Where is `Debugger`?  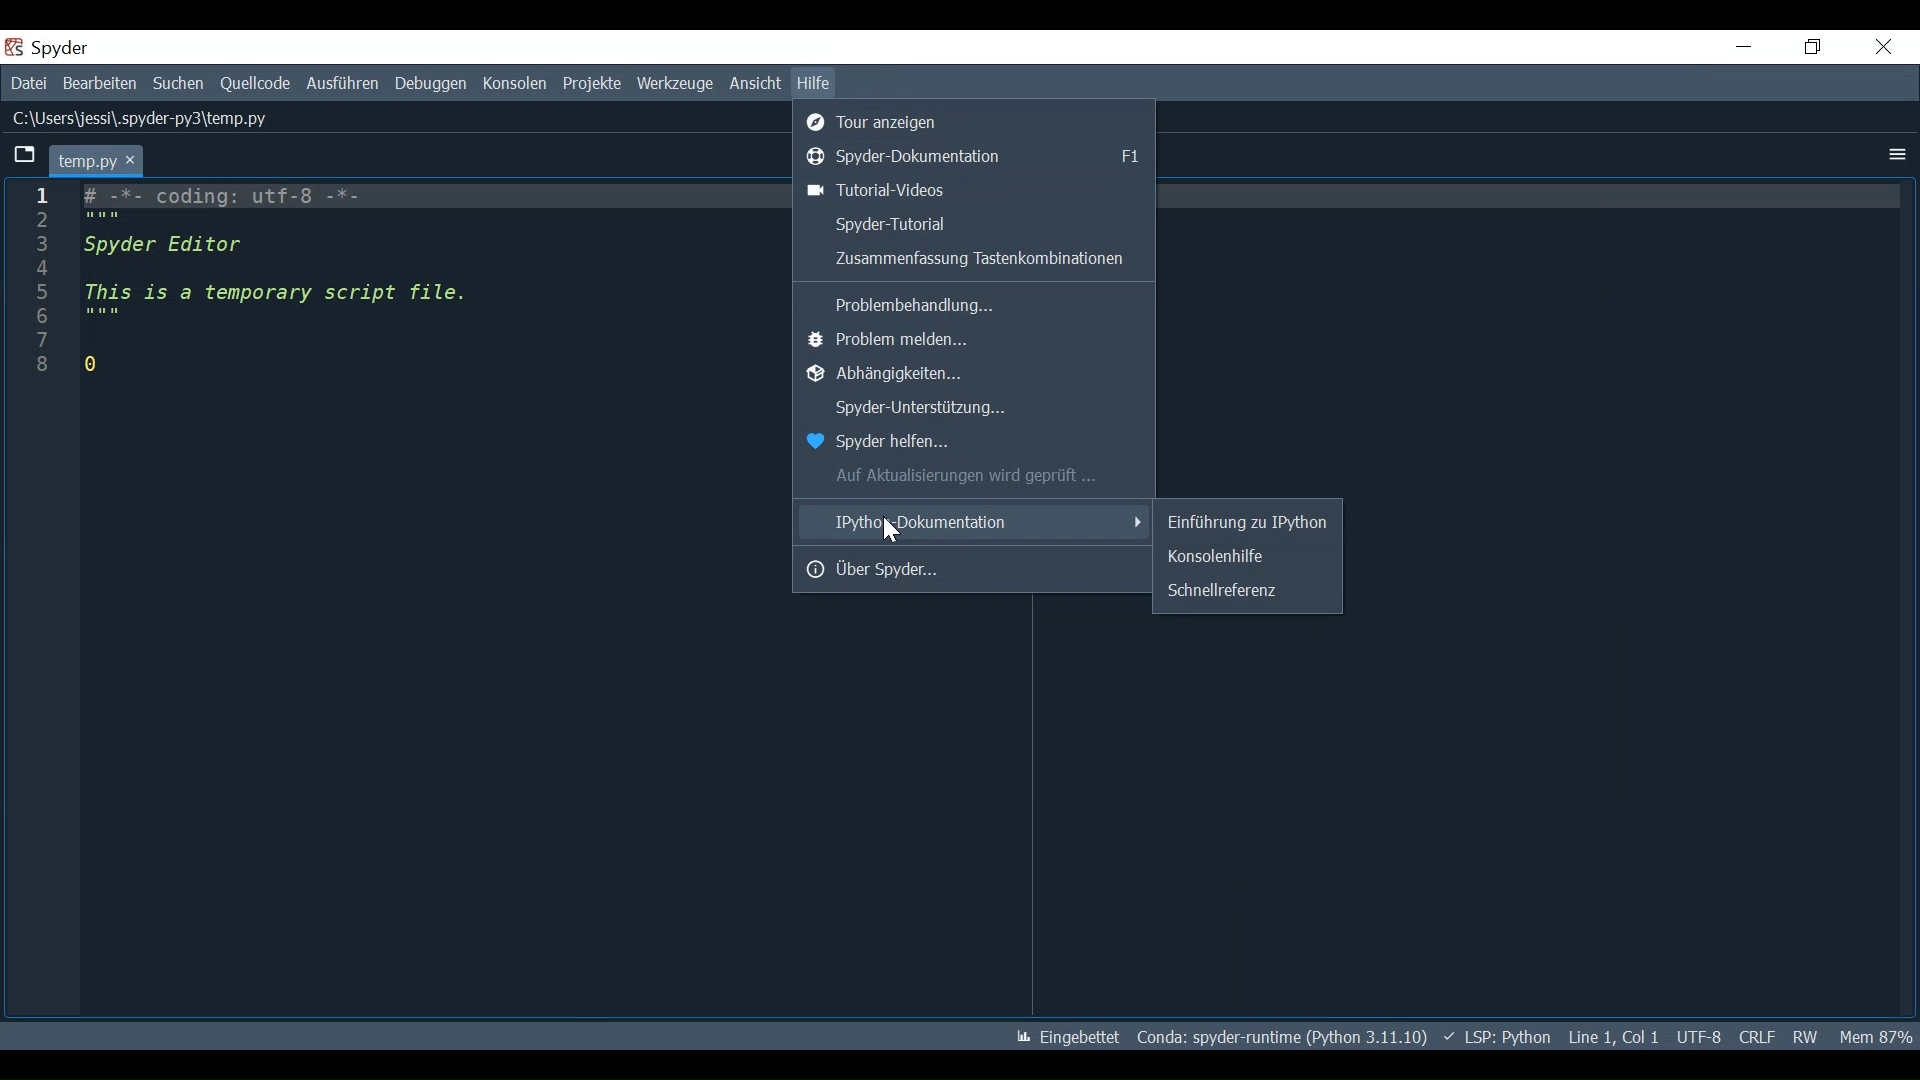
Debugger is located at coordinates (433, 83).